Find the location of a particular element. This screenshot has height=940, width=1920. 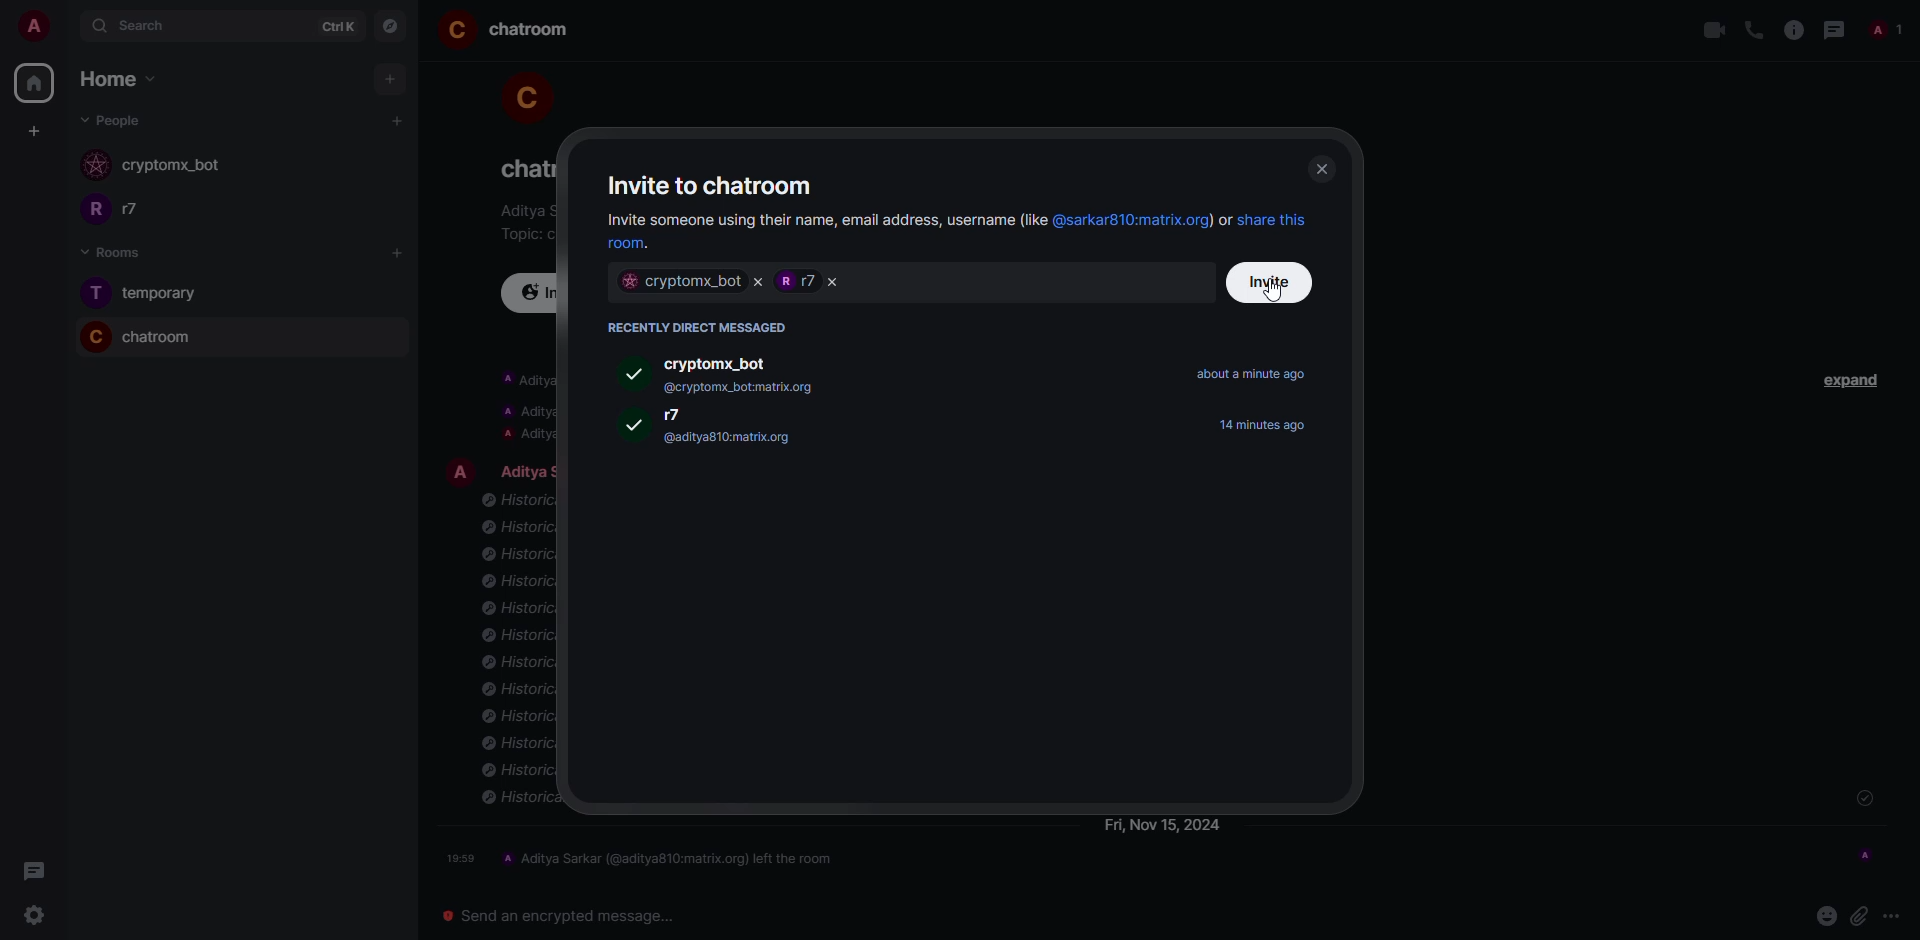

people is located at coordinates (114, 120).